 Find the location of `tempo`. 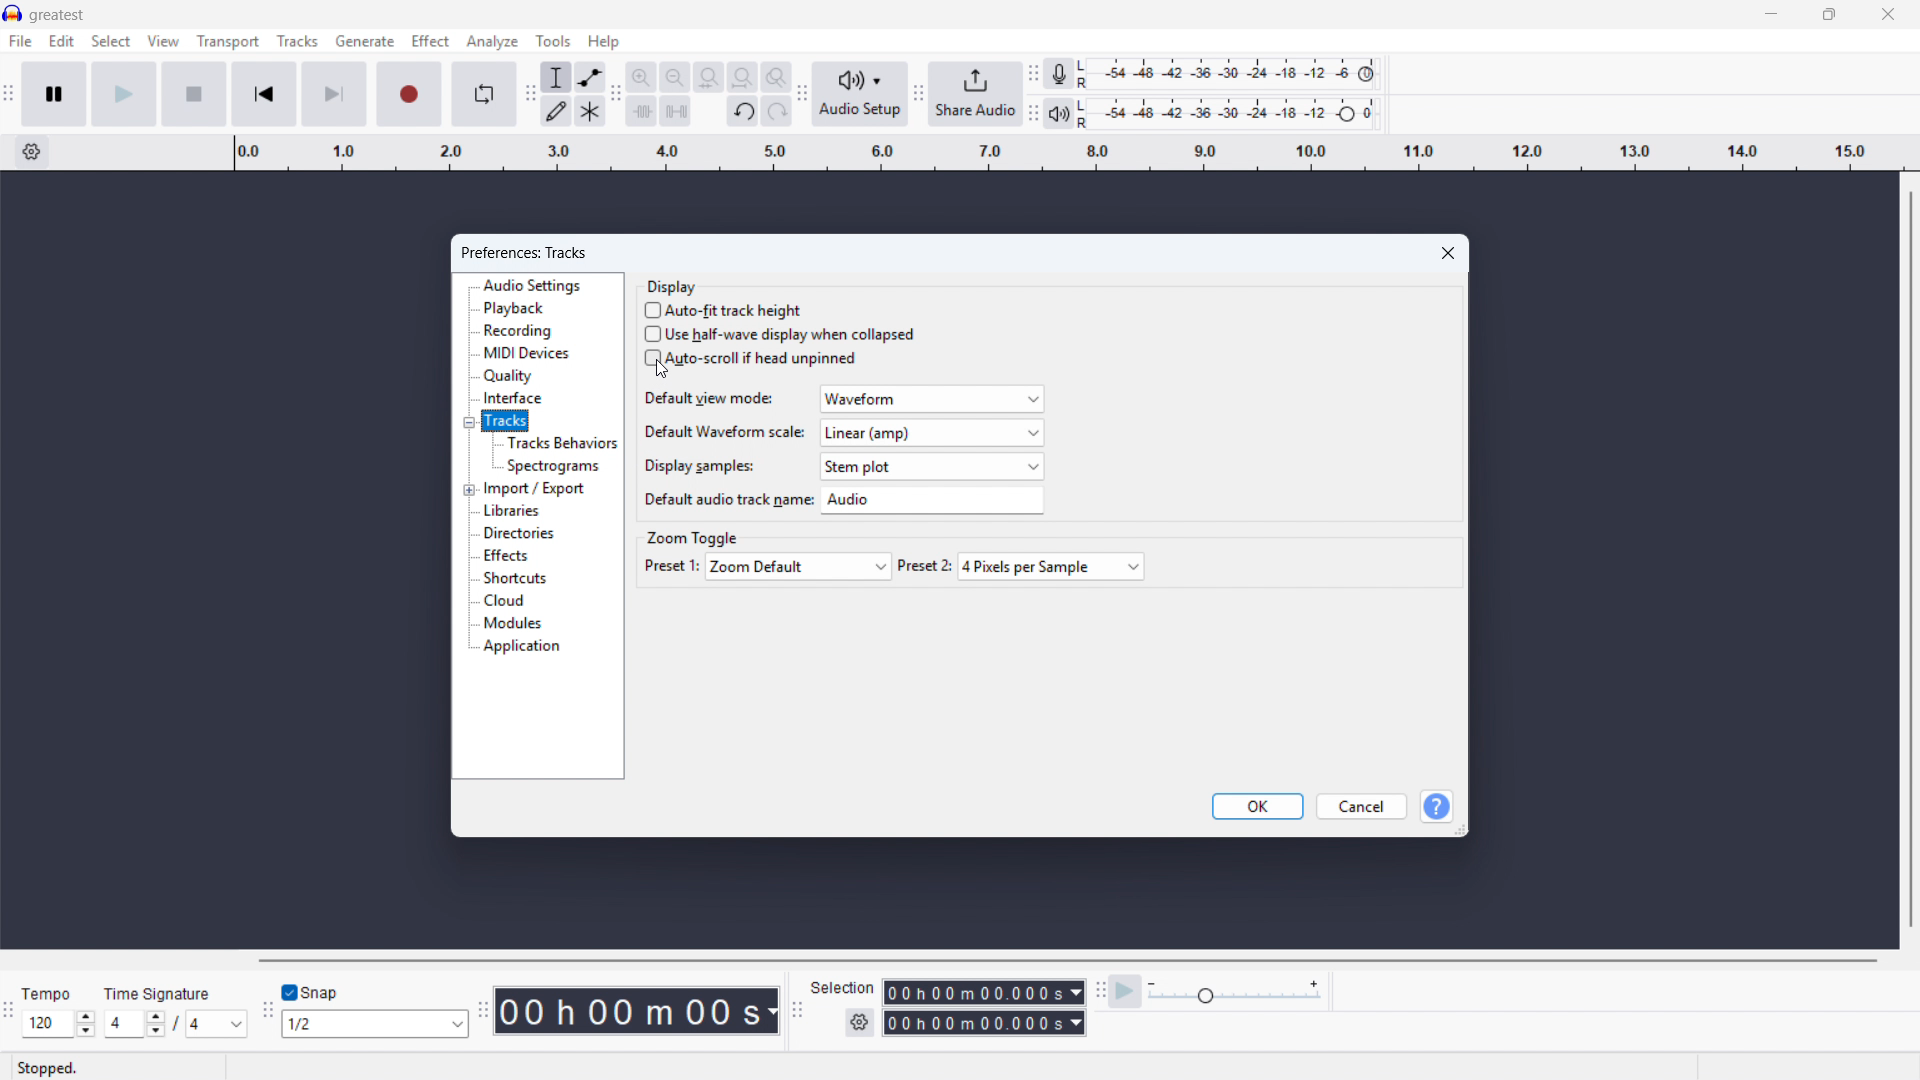

tempo is located at coordinates (48, 994).